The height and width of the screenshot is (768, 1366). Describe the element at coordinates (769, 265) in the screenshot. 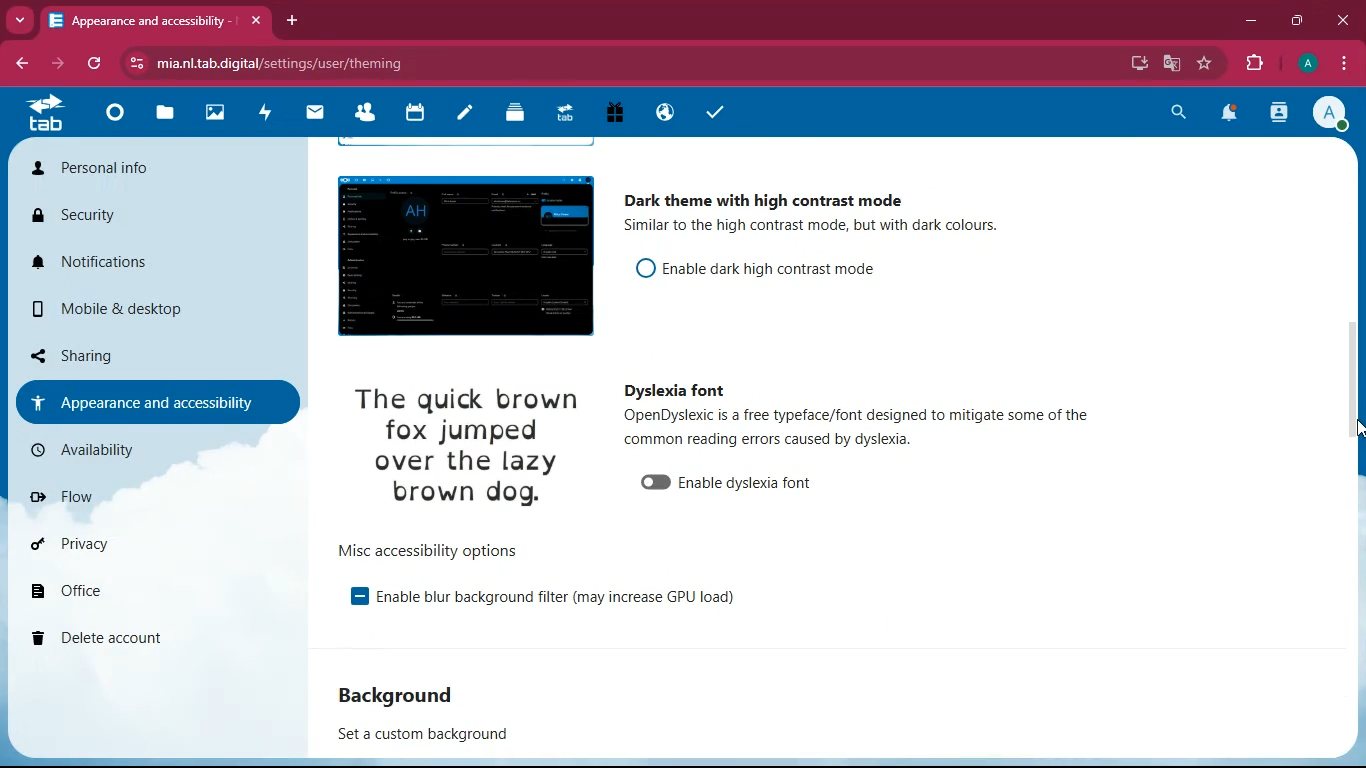

I see `enable` at that location.